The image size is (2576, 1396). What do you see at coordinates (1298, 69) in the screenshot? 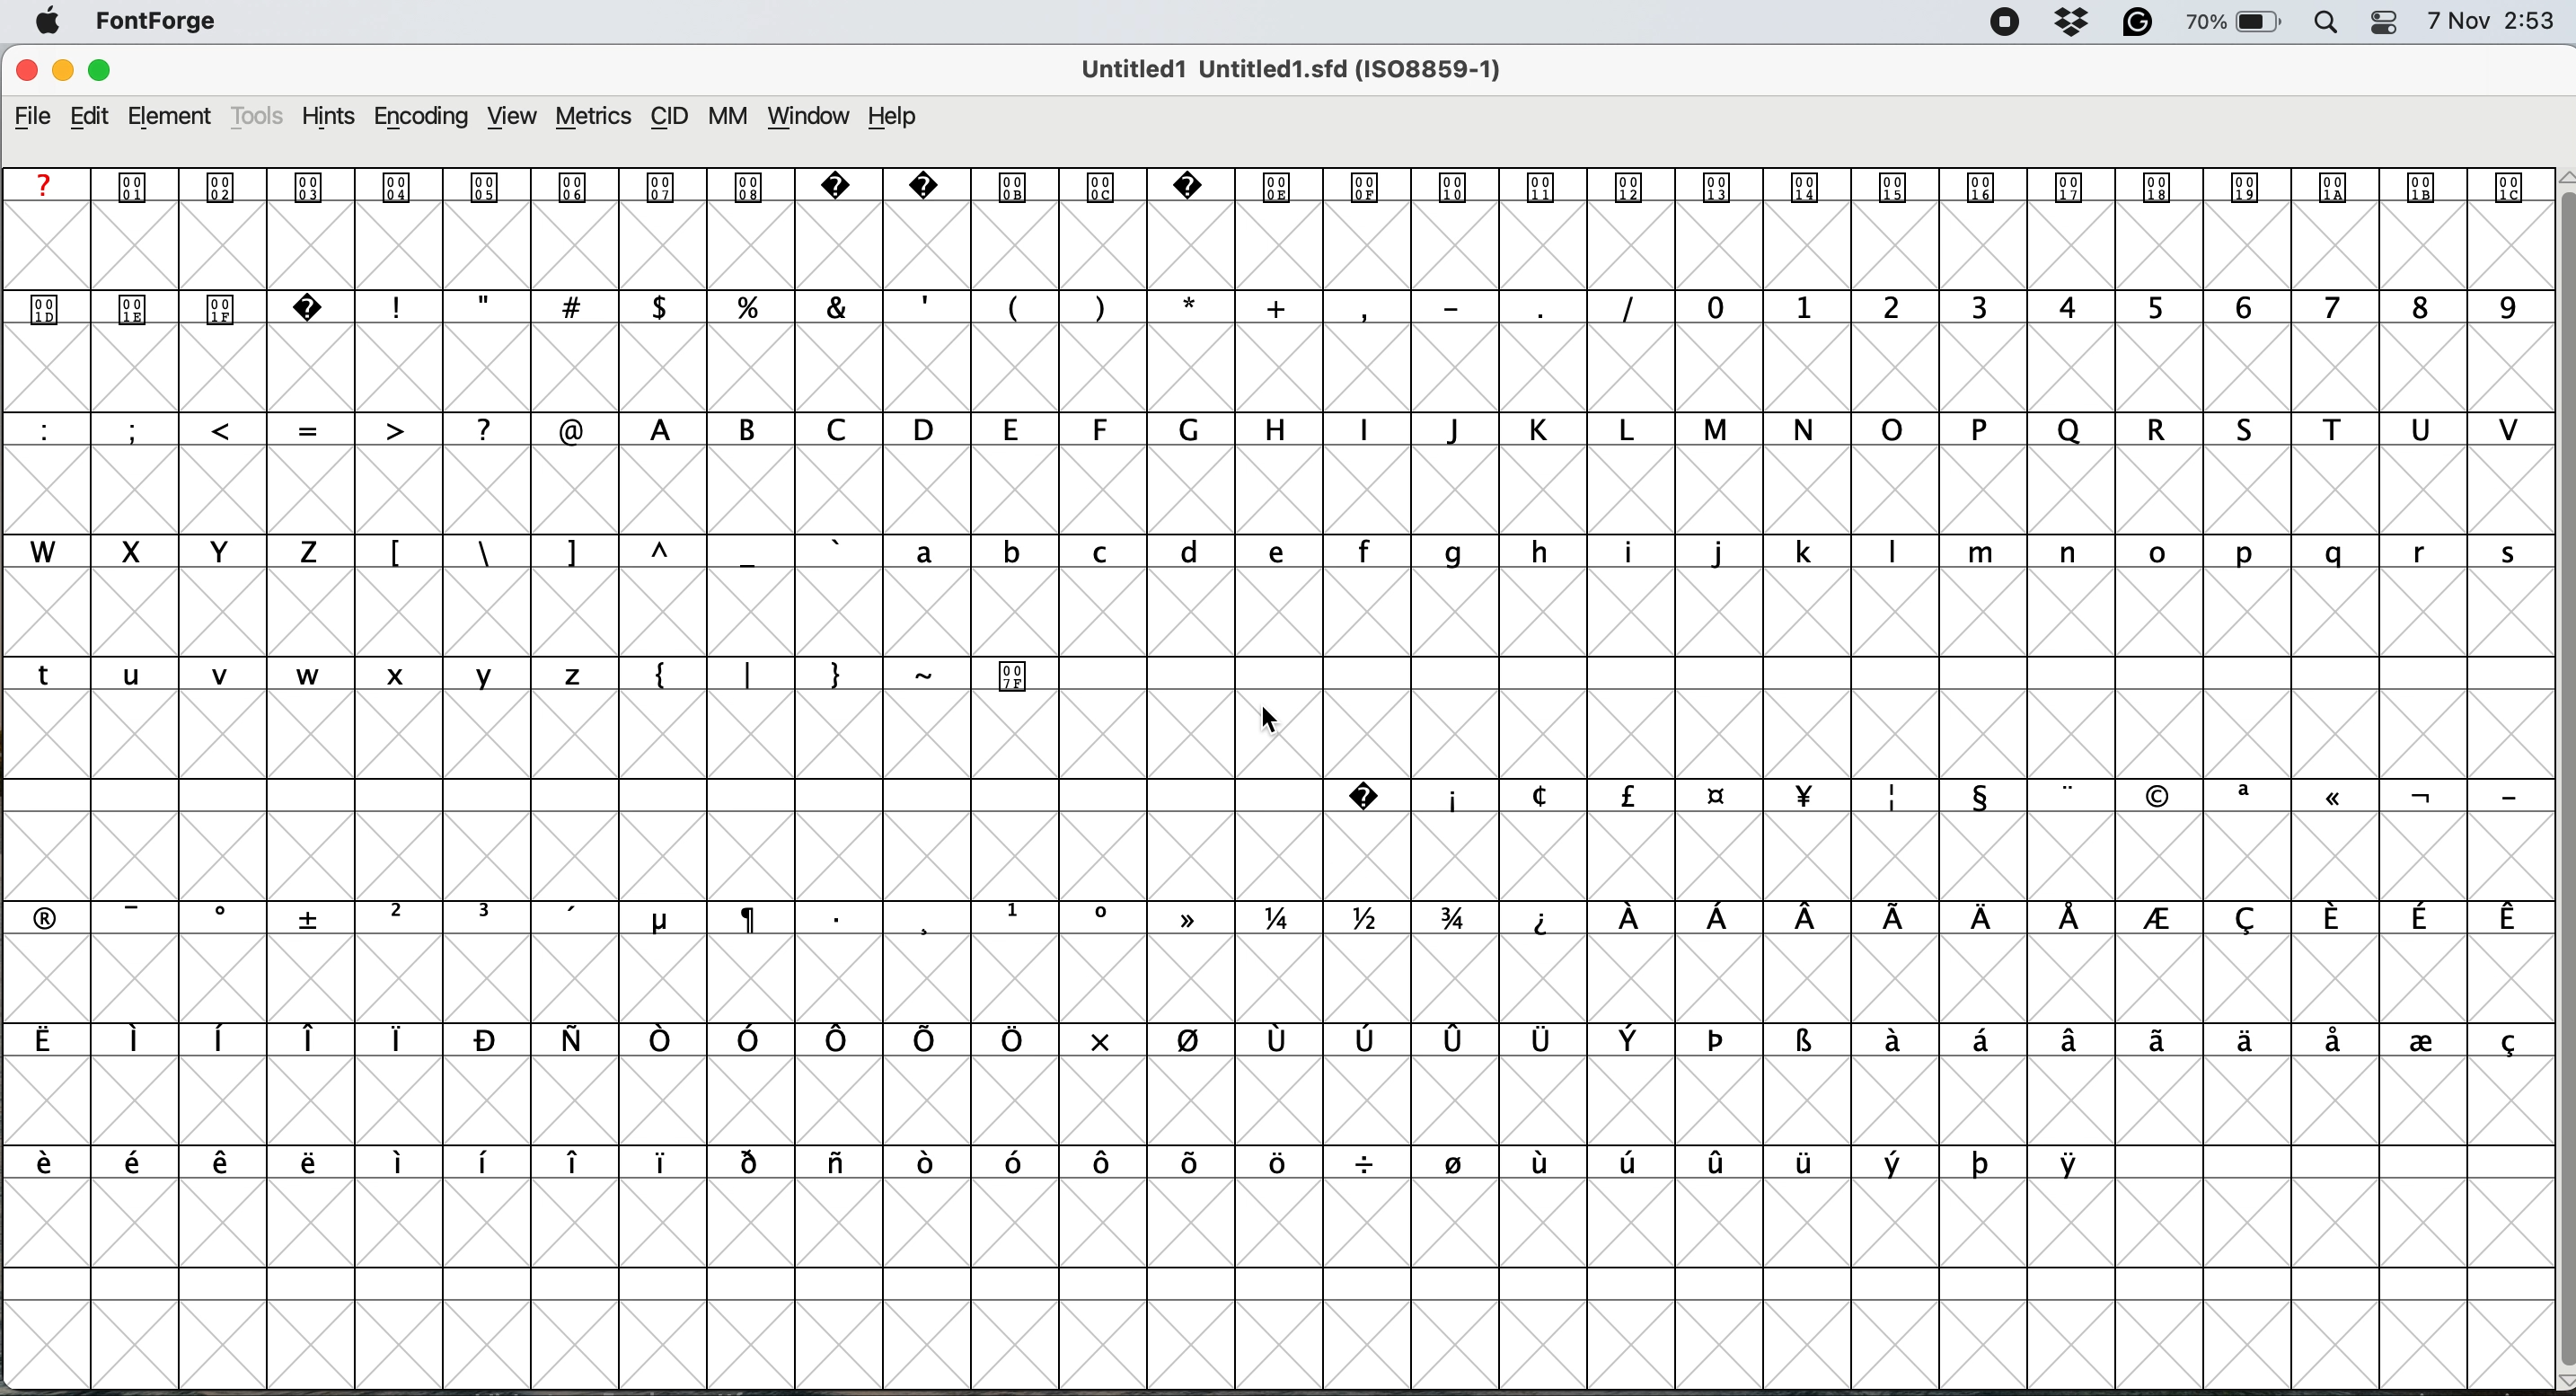
I see `Untitled1 Untitled1.sfd (ISO8859-1)` at bounding box center [1298, 69].